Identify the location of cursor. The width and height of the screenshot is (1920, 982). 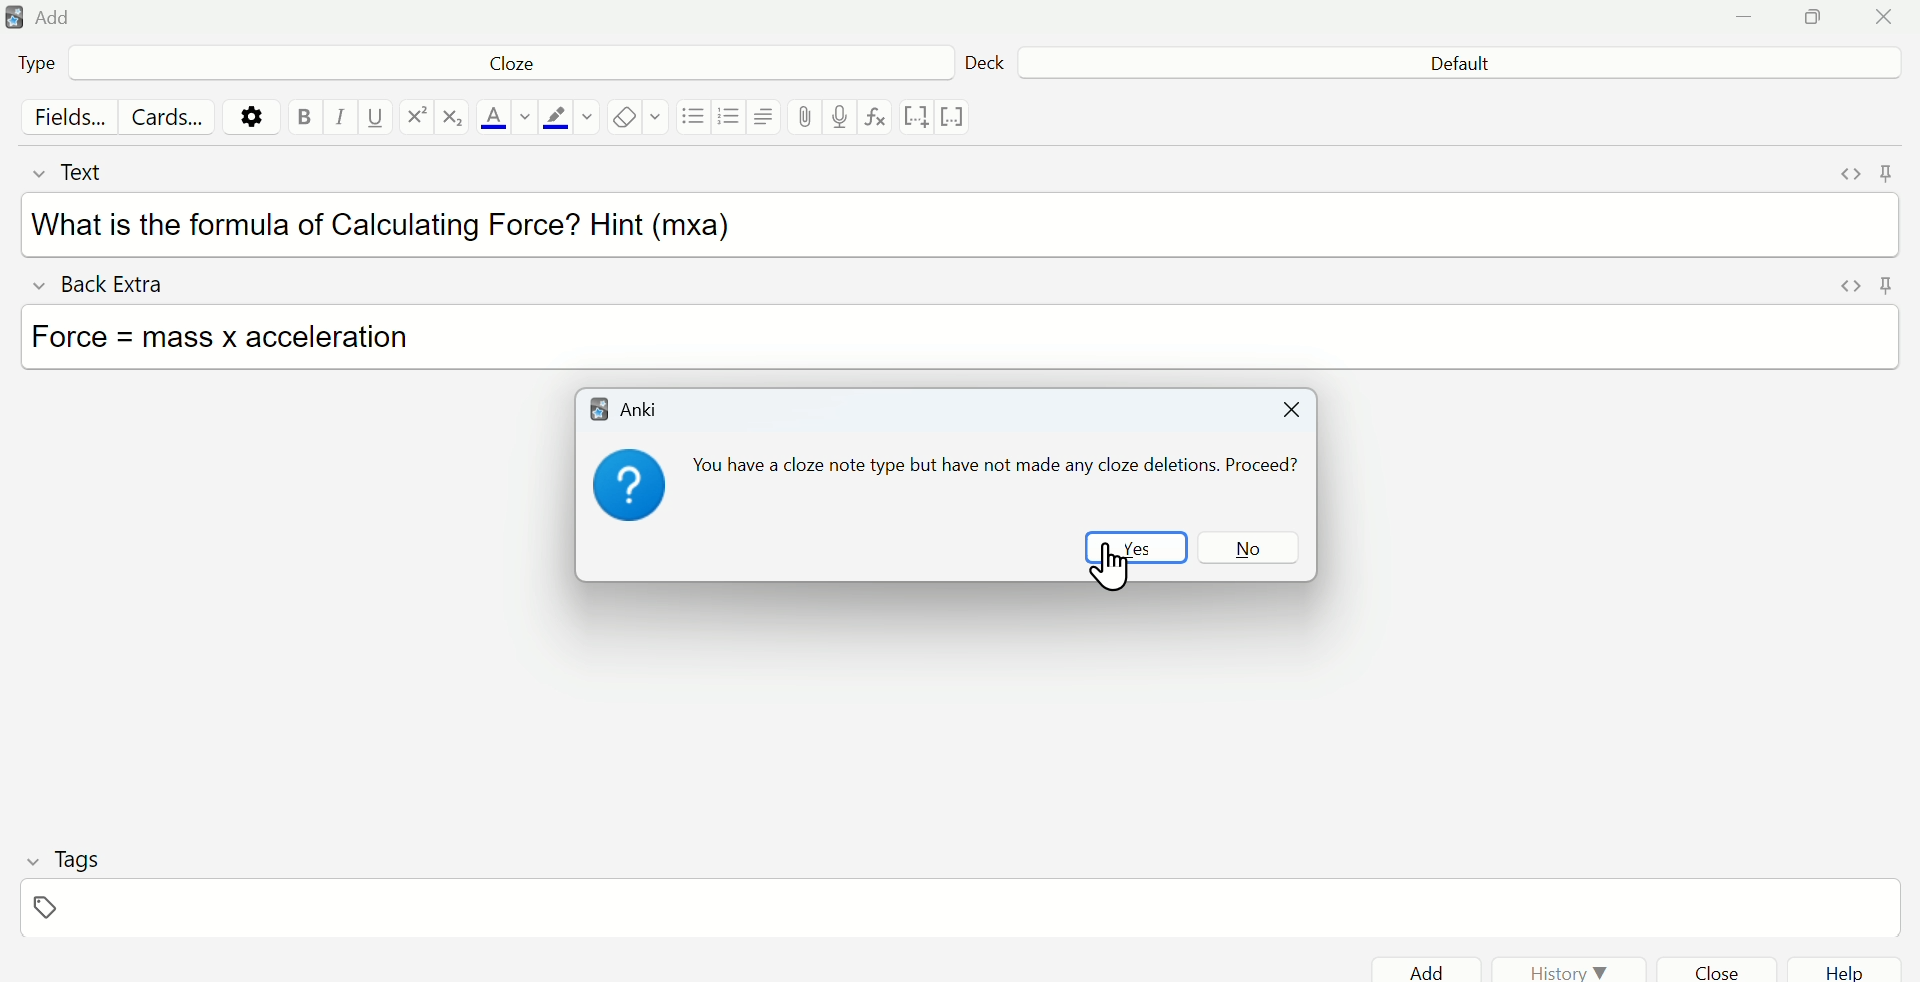
(1118, 569).